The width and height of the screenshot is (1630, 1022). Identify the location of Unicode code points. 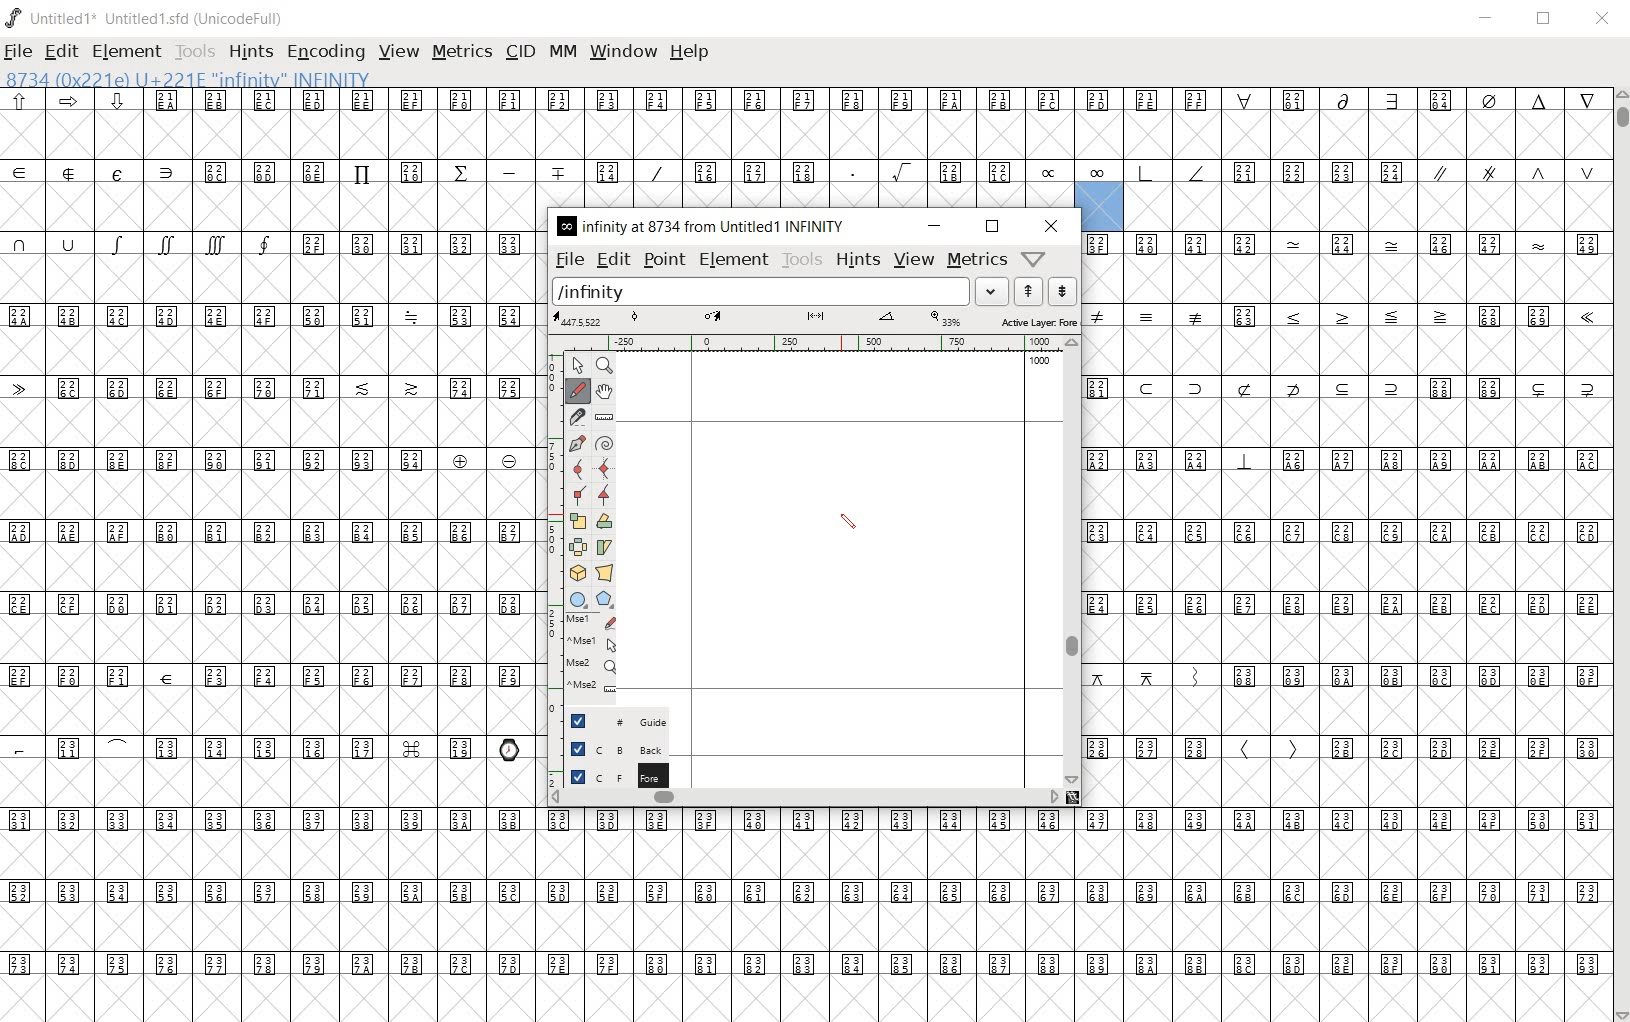
(269, 315).